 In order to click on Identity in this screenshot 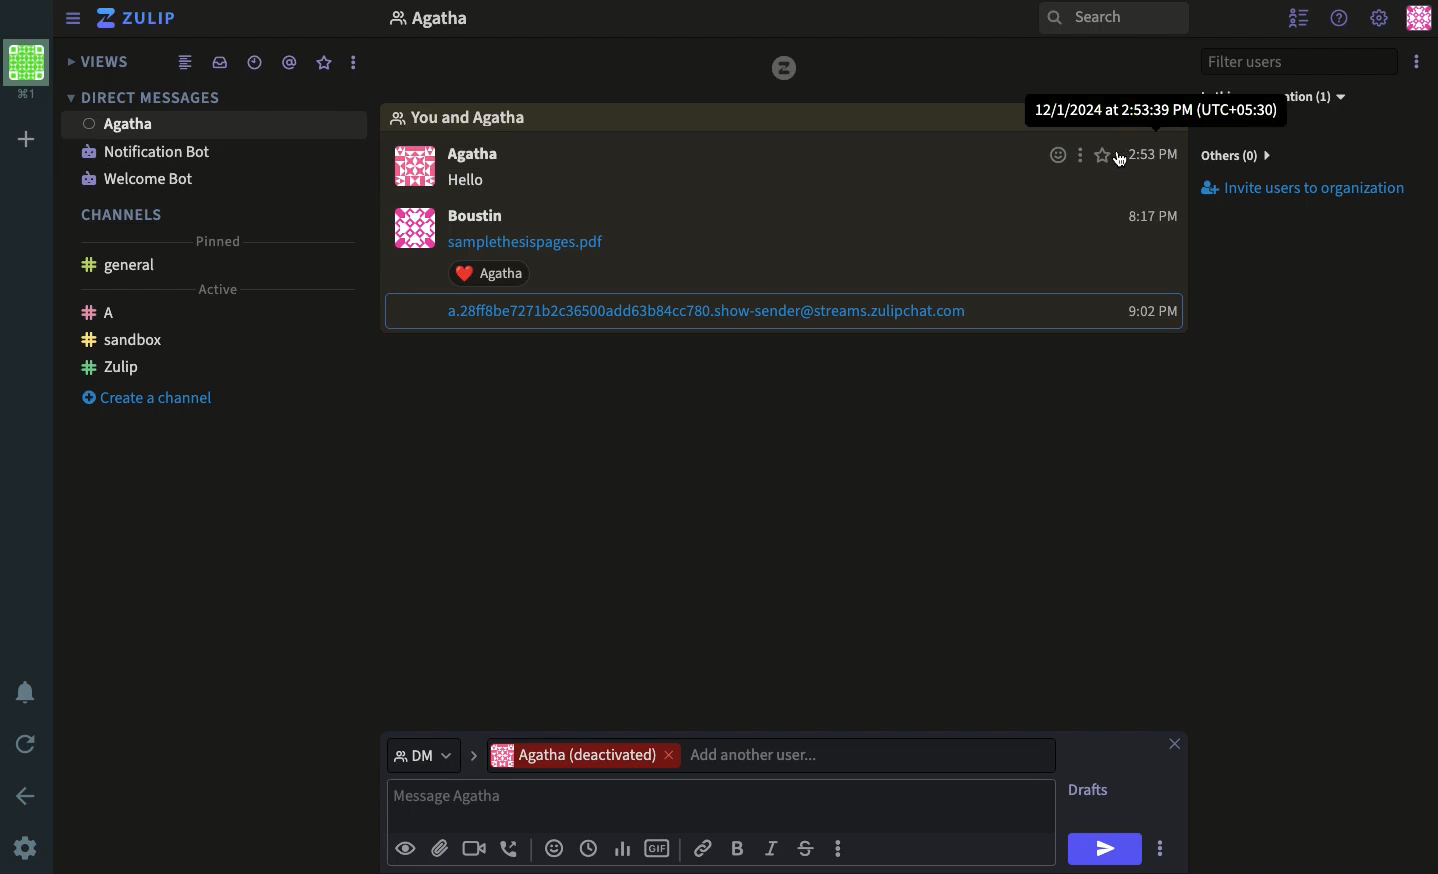, I will do `click(407, 849)`.